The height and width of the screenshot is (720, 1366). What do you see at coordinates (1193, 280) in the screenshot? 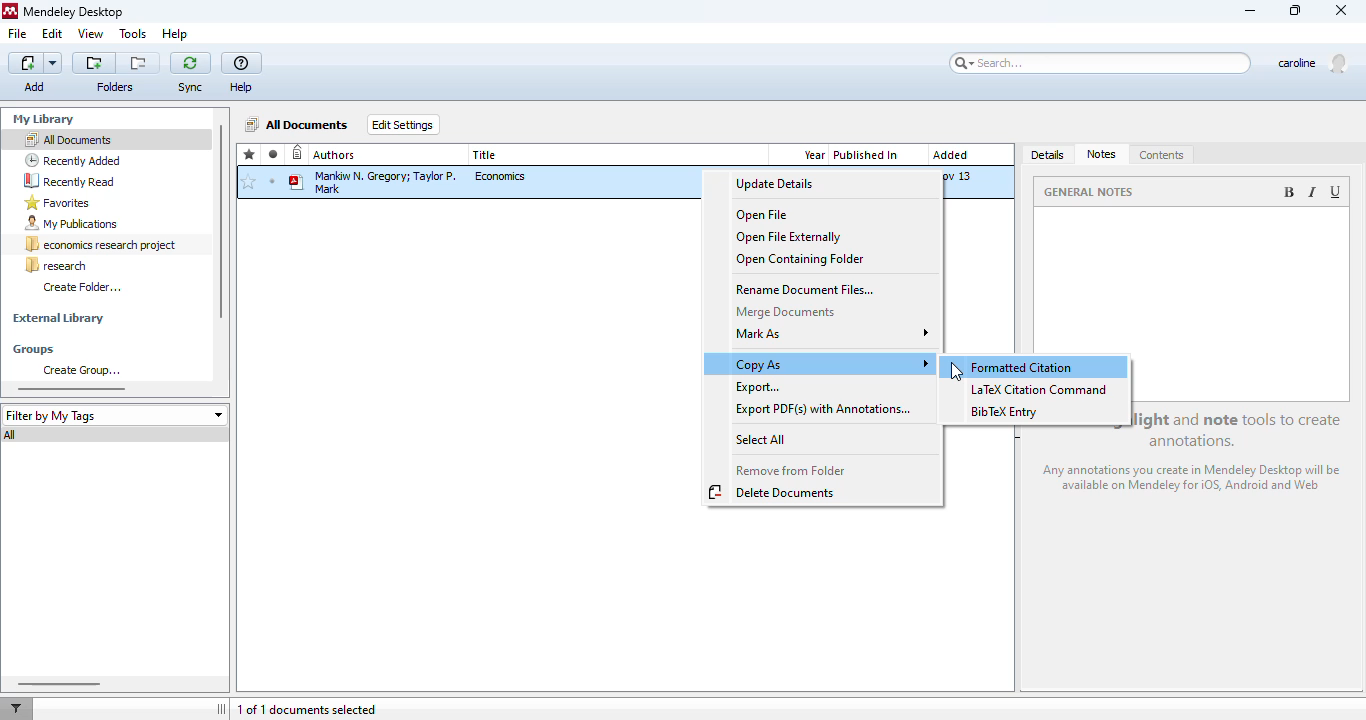
I see `notes section` at bounding box center [1193, 280].